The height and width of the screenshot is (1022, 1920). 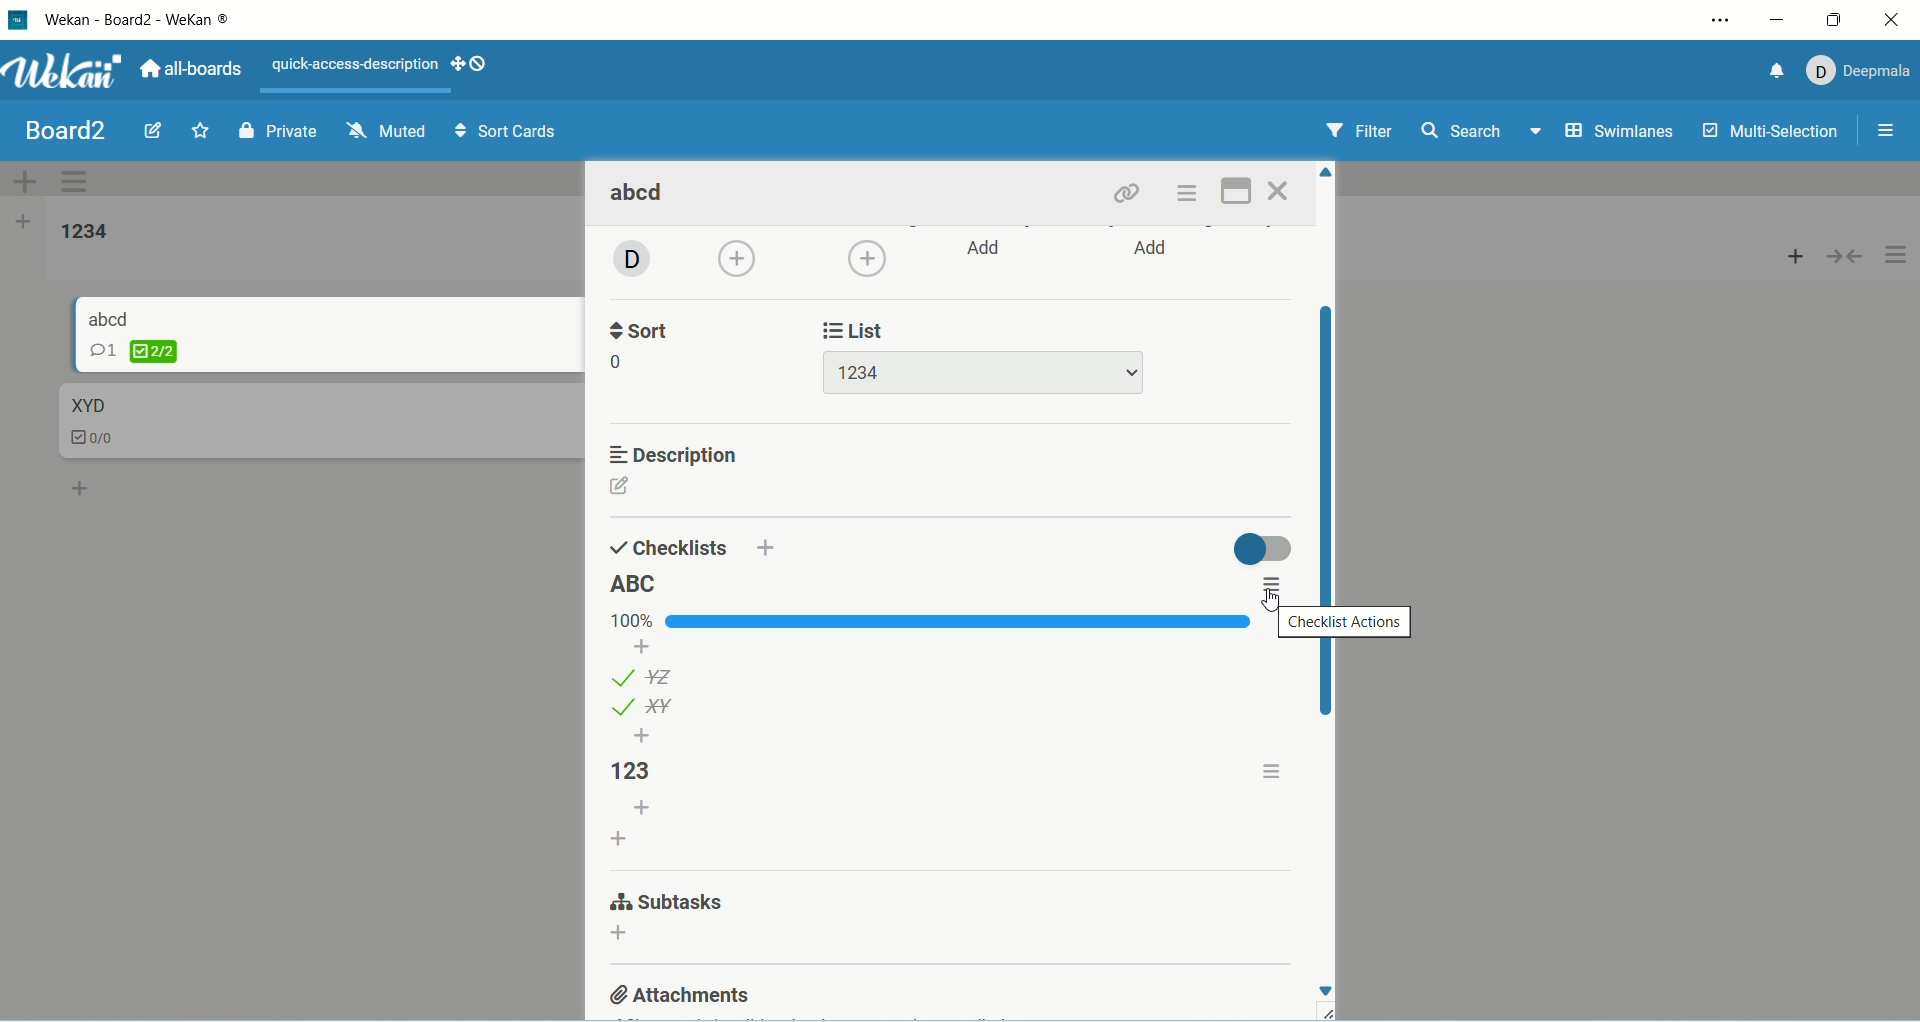 I want to click on scroll up, so click(x=1328, y=172).